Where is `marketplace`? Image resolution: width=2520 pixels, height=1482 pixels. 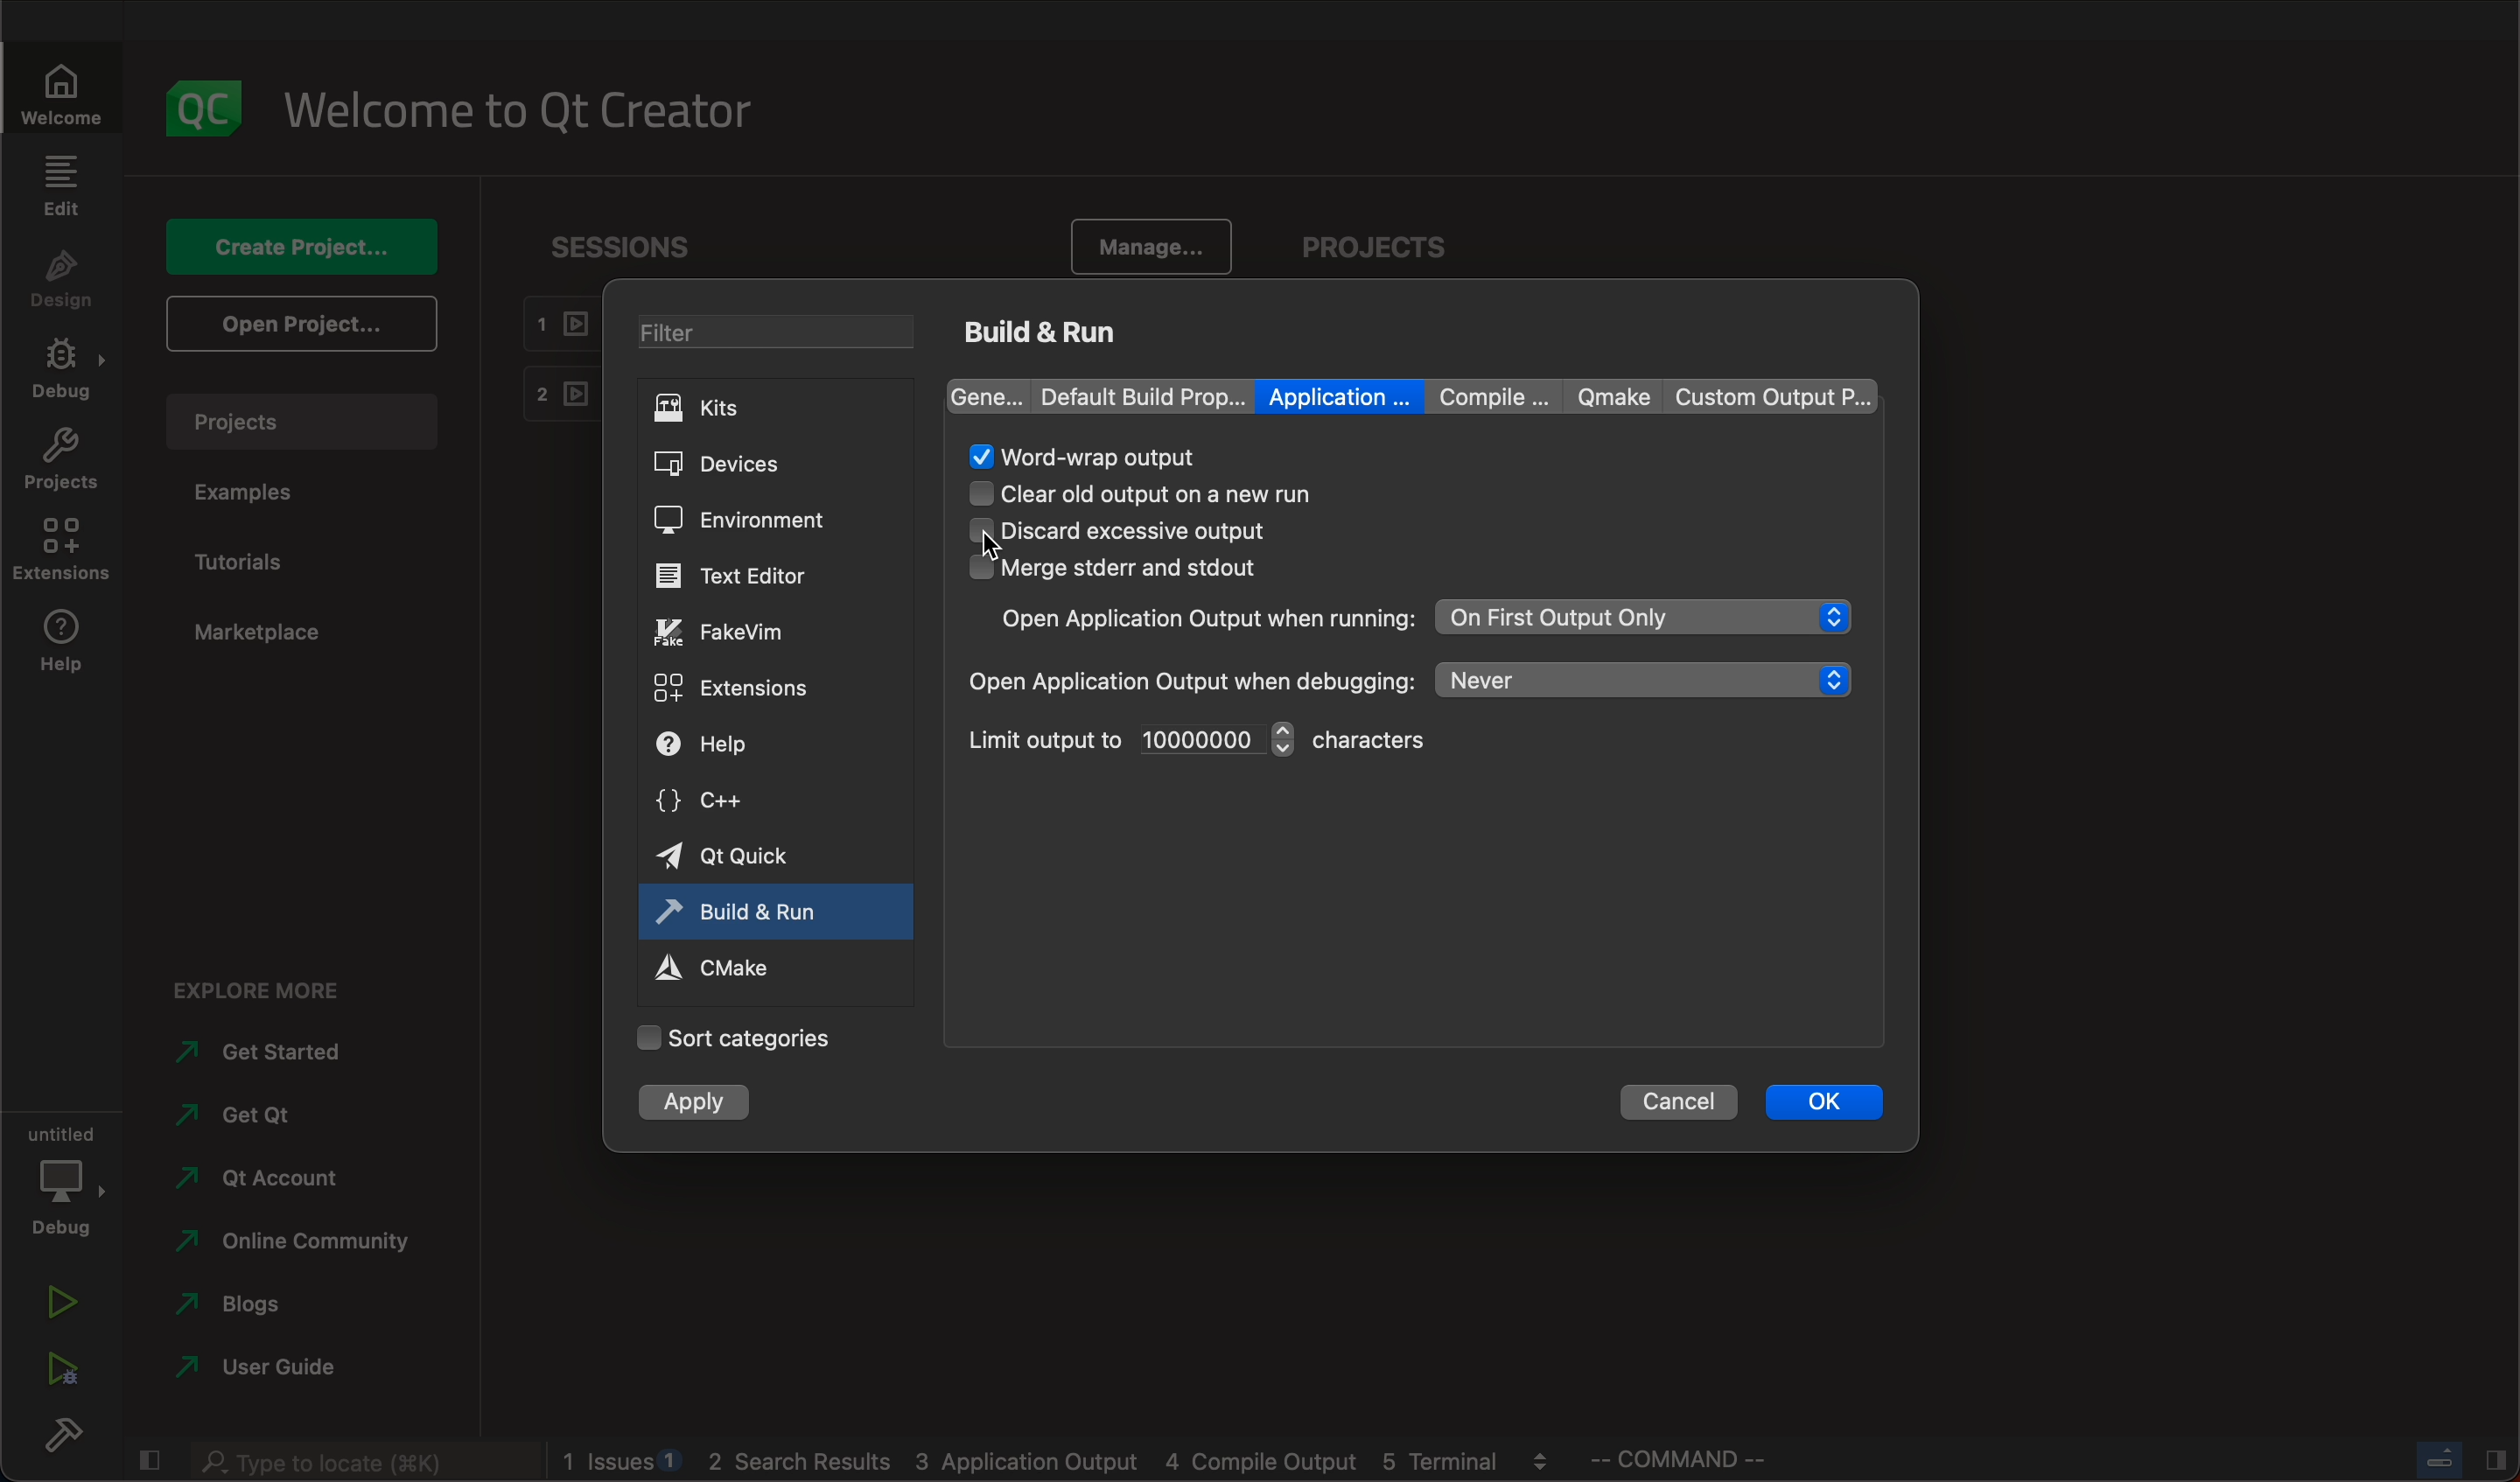
marketplace is located at coordinates (264, 633).